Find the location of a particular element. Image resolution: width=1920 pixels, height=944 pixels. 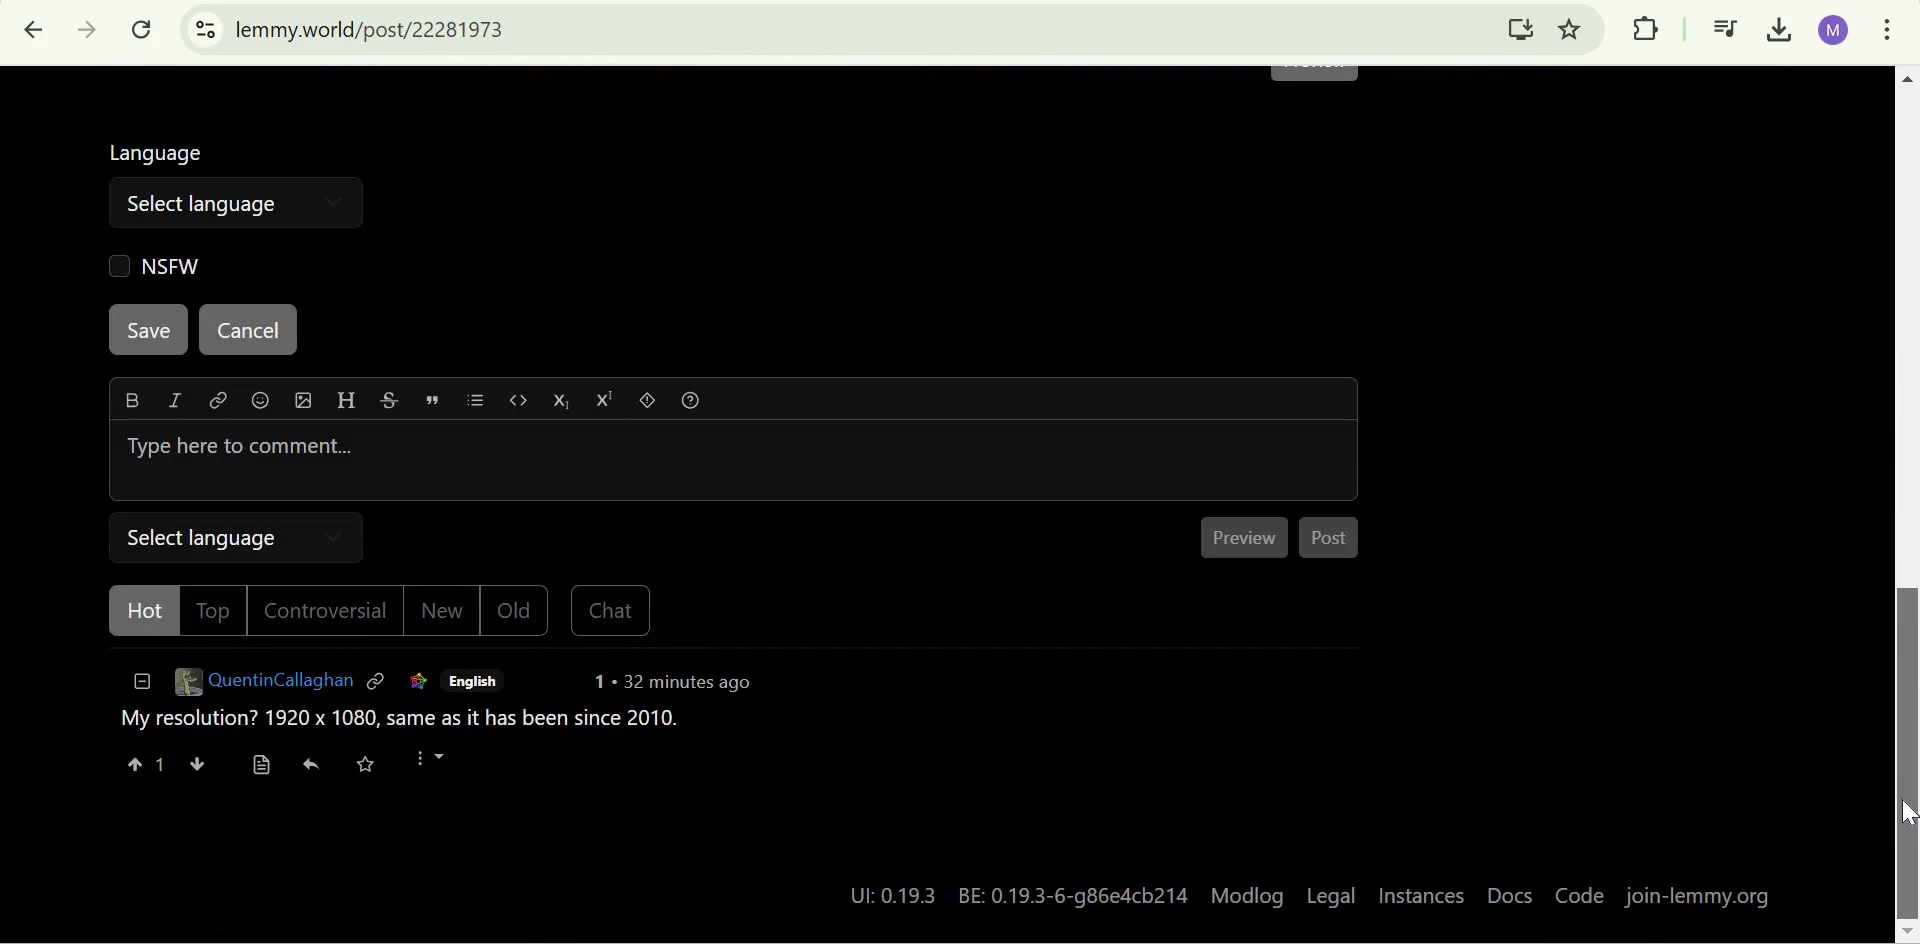

Top is located at coordinates (214, 610).